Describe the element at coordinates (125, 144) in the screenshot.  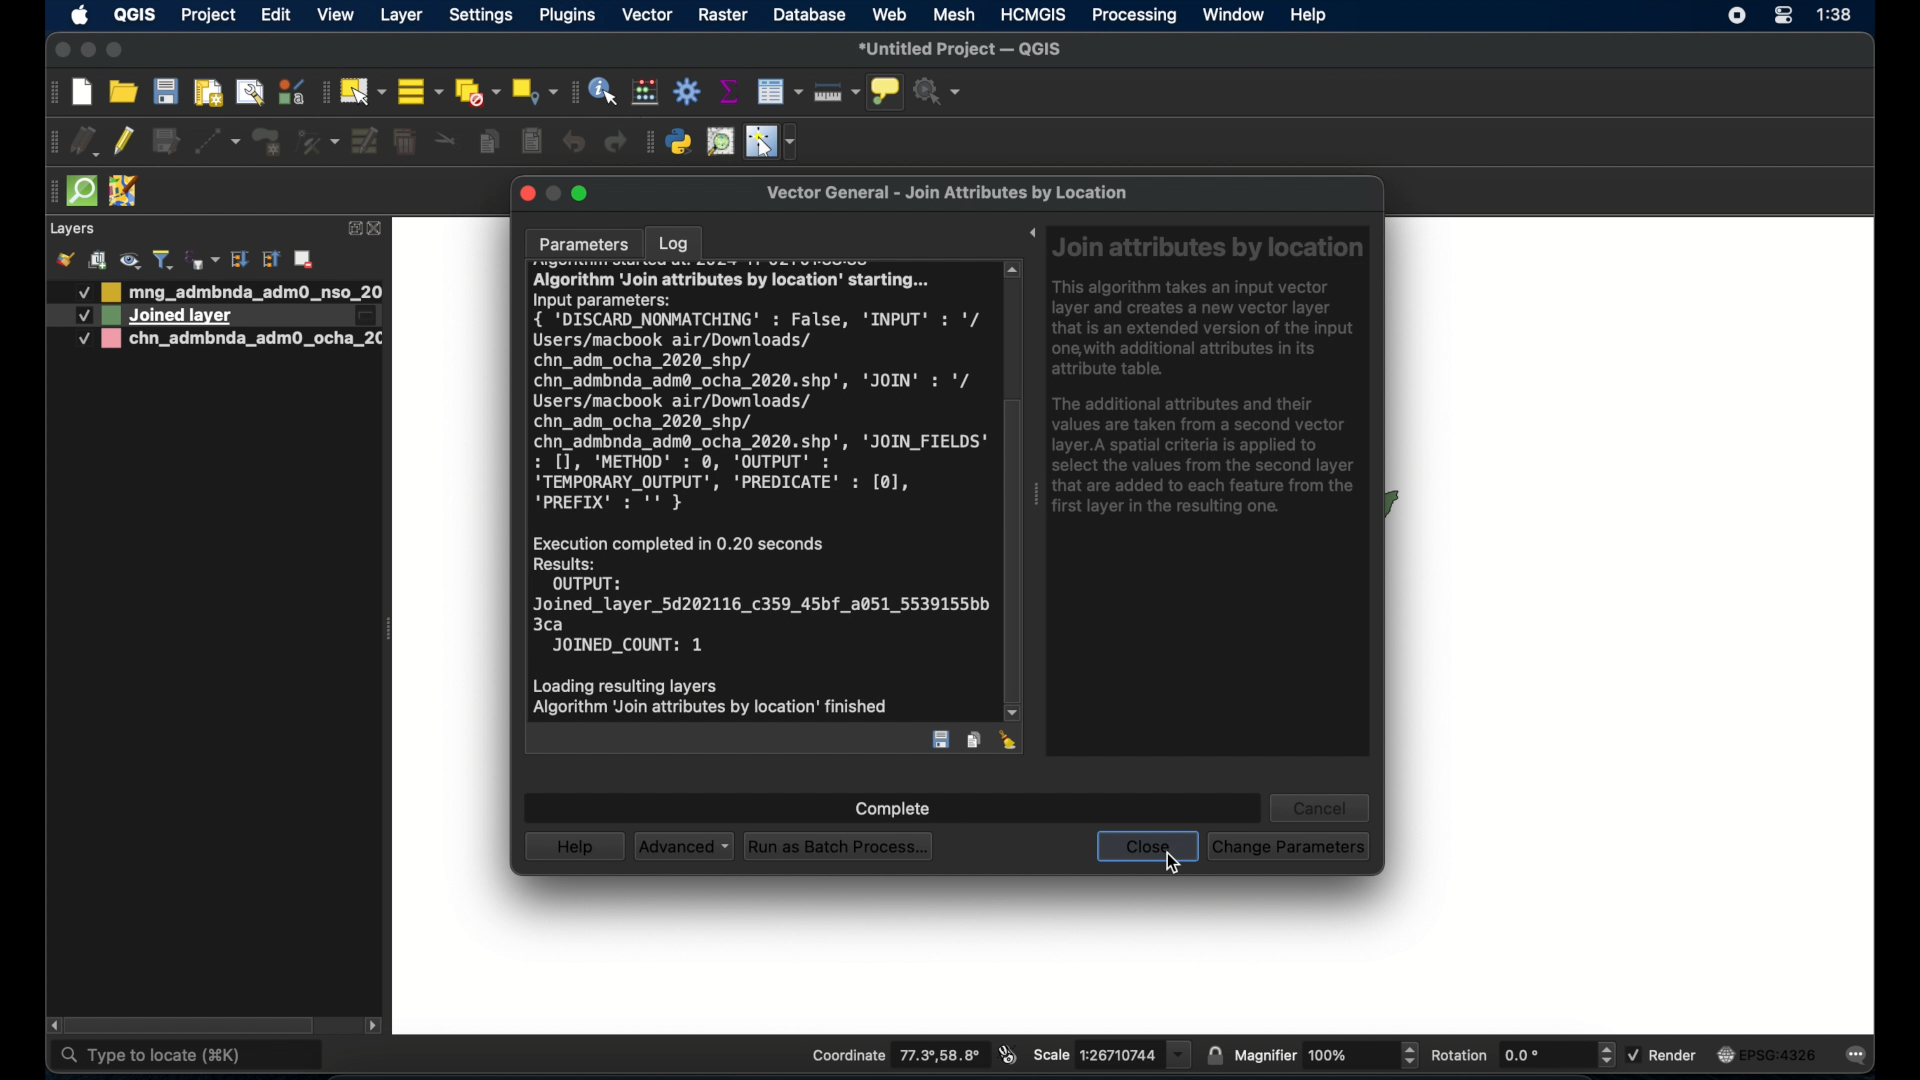
I see `toggle editing` at that location.